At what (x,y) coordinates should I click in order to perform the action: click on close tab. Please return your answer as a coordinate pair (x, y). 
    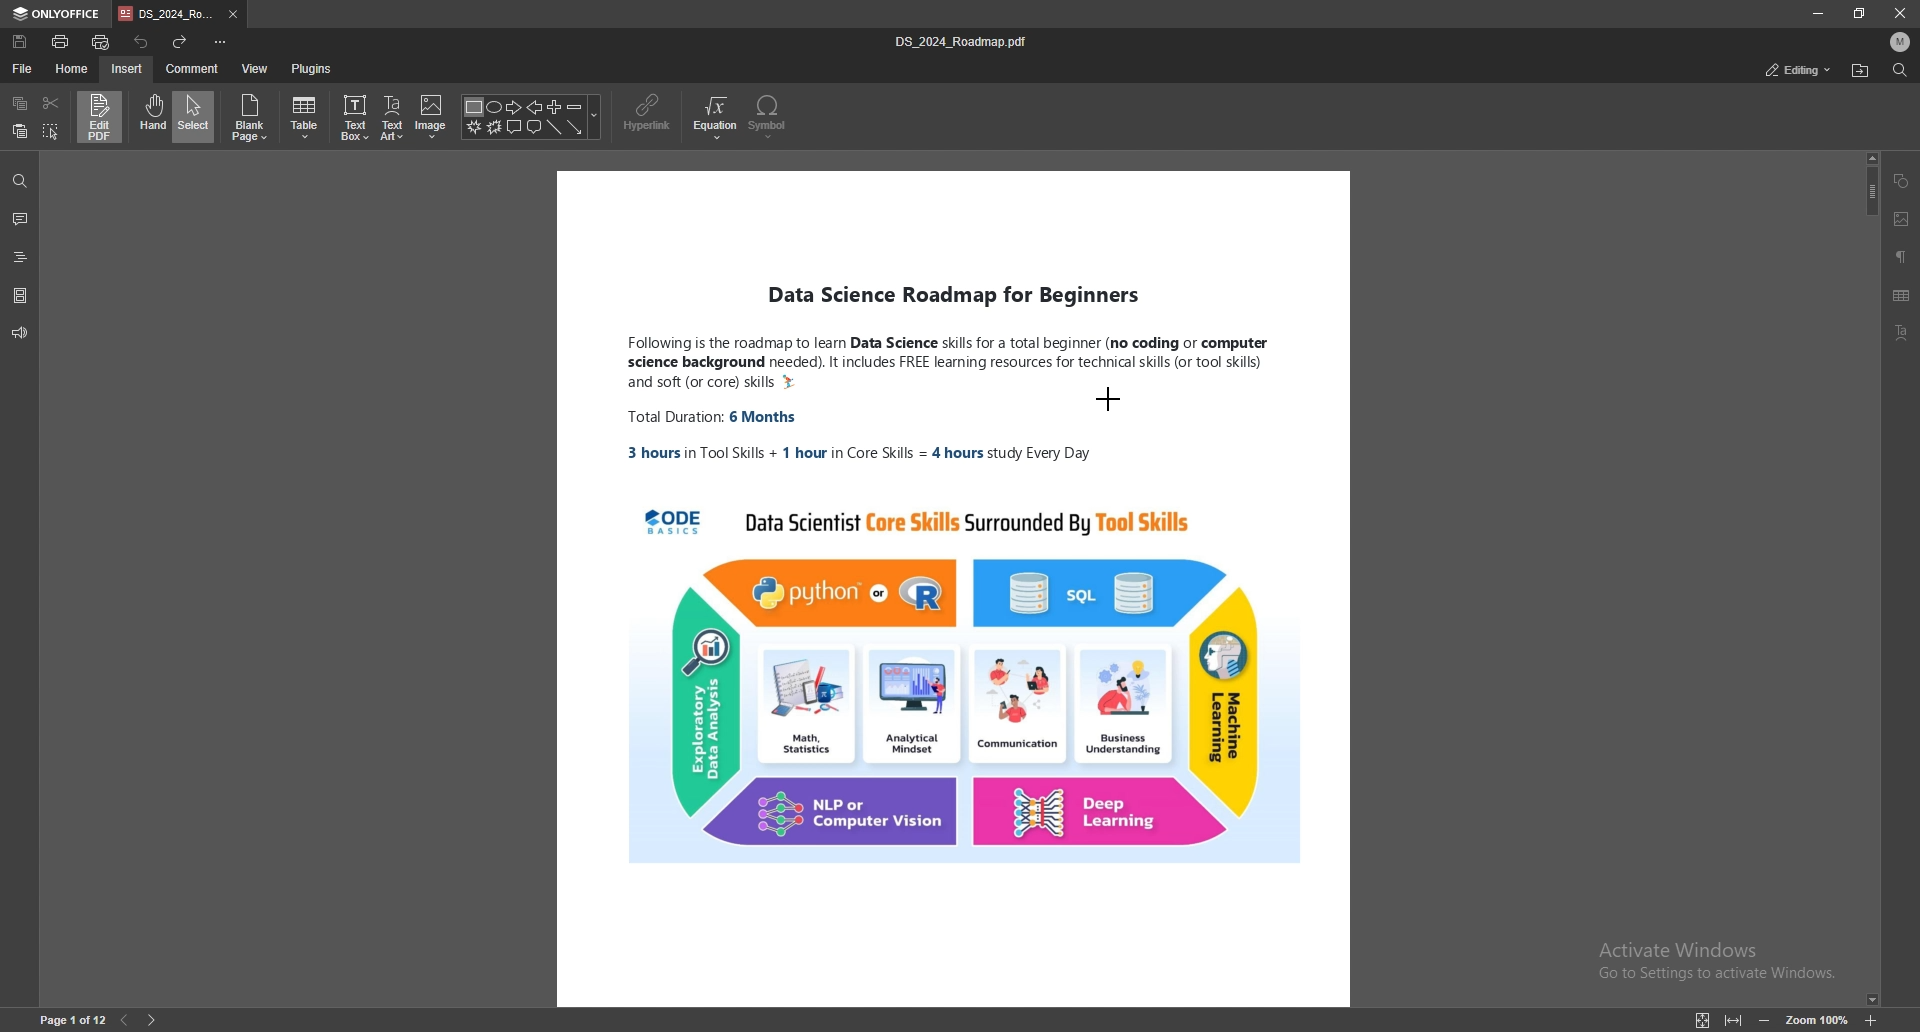
    Looking at the image, I should click on (234, 15).